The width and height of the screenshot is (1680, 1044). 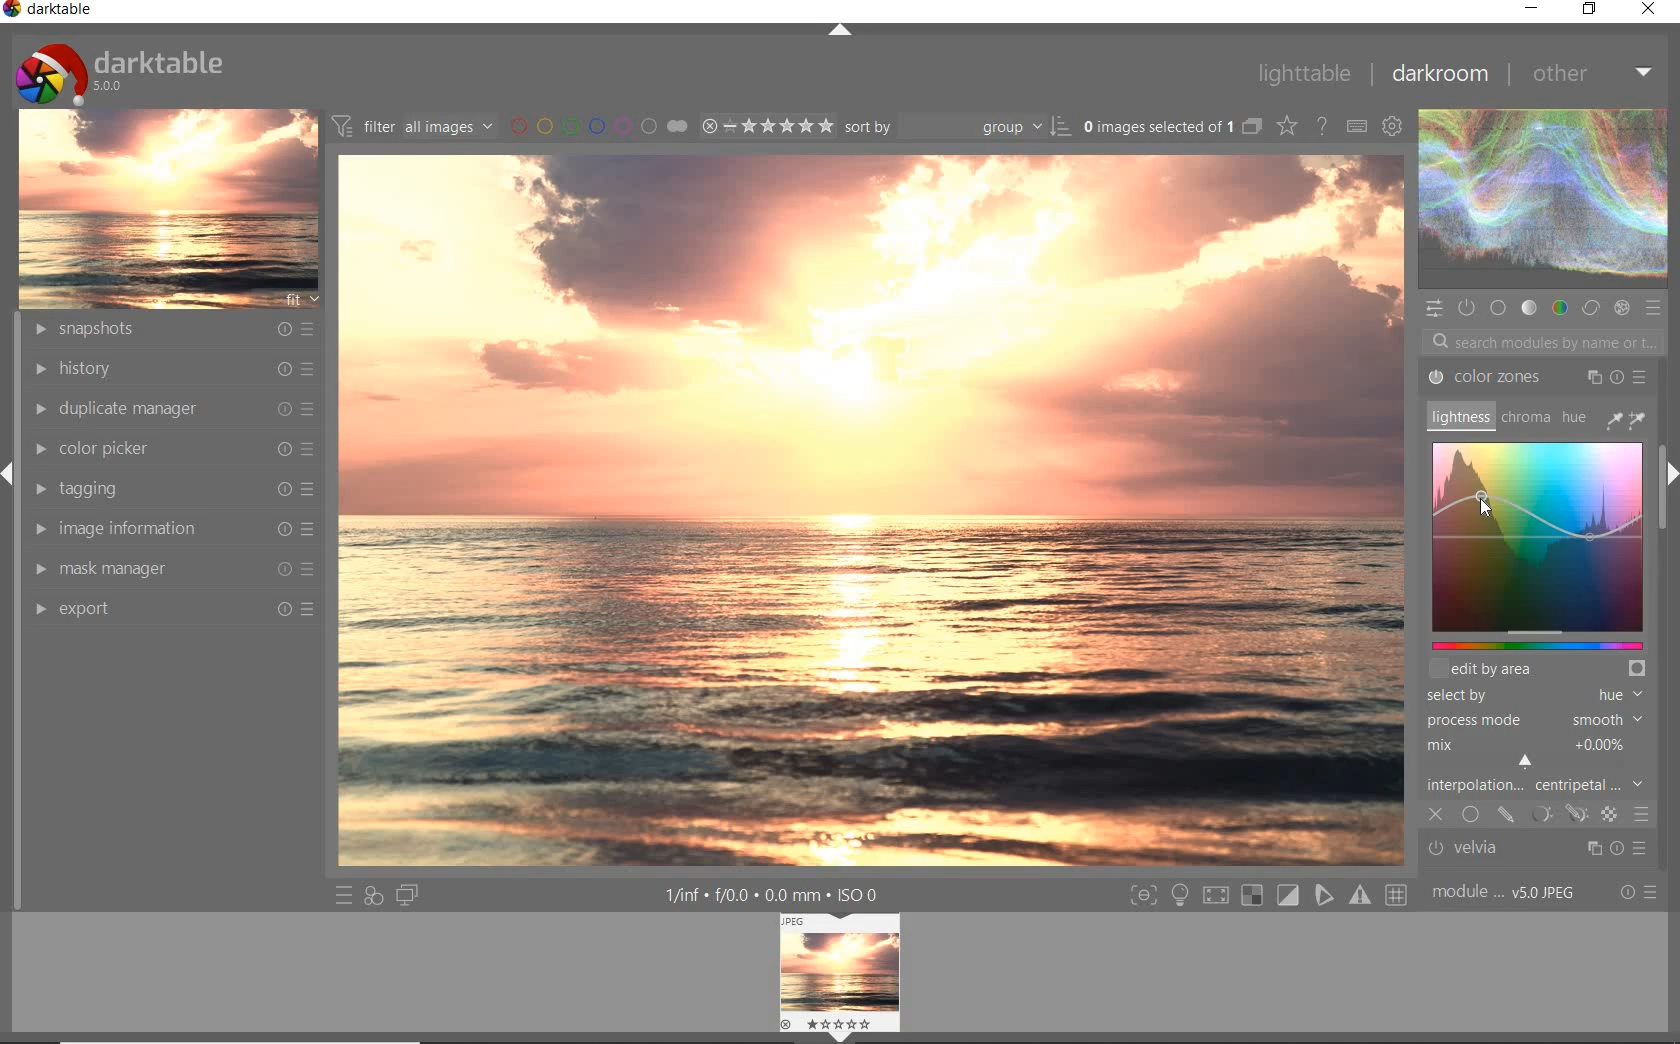 I want to click on SHOW ONLY ACTIVE MODULES, so click(x=1466, y=307).